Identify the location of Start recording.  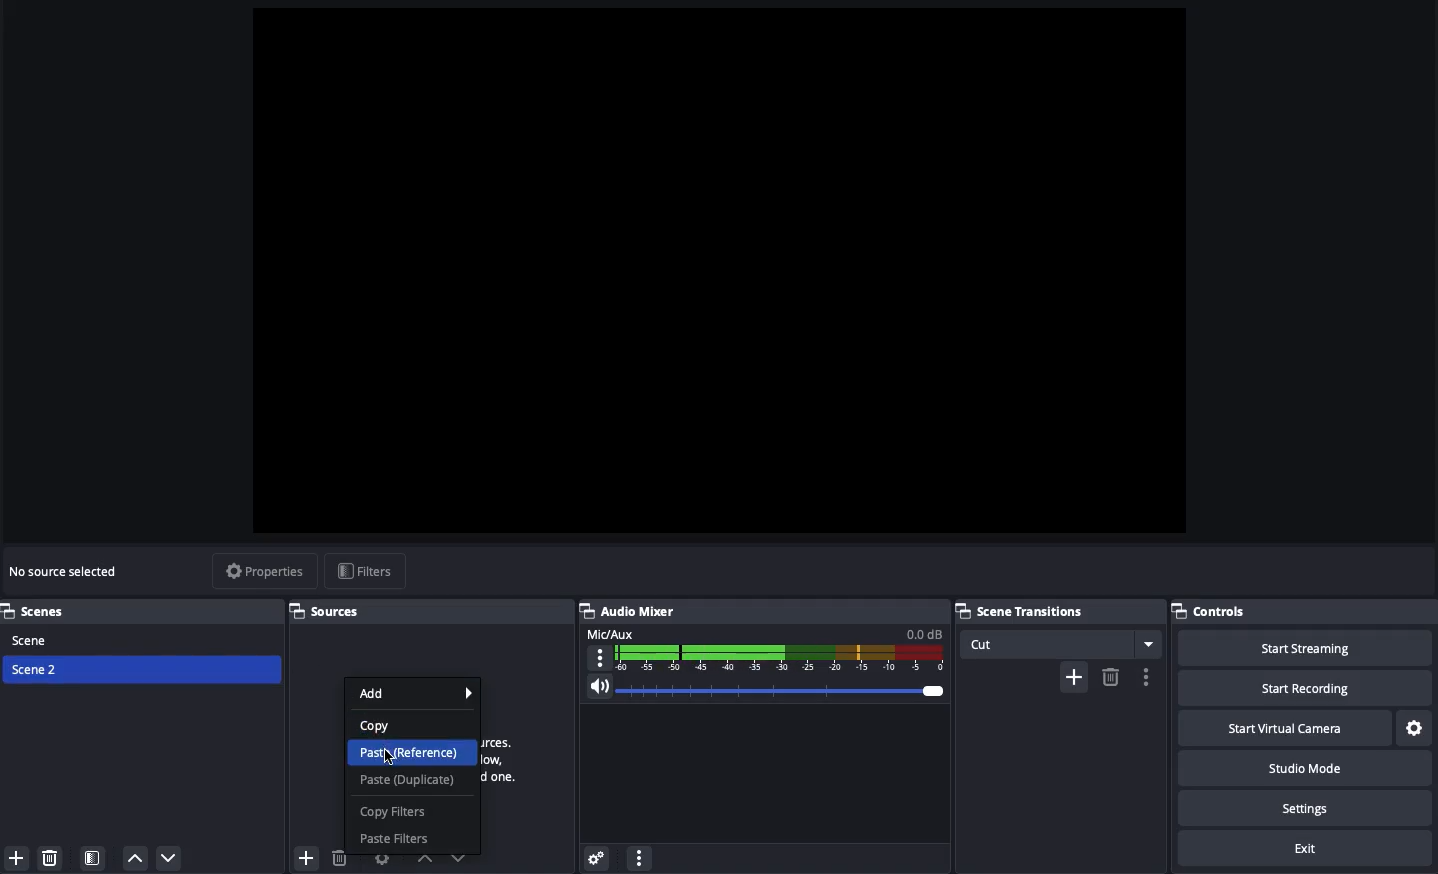
(1299, 687).